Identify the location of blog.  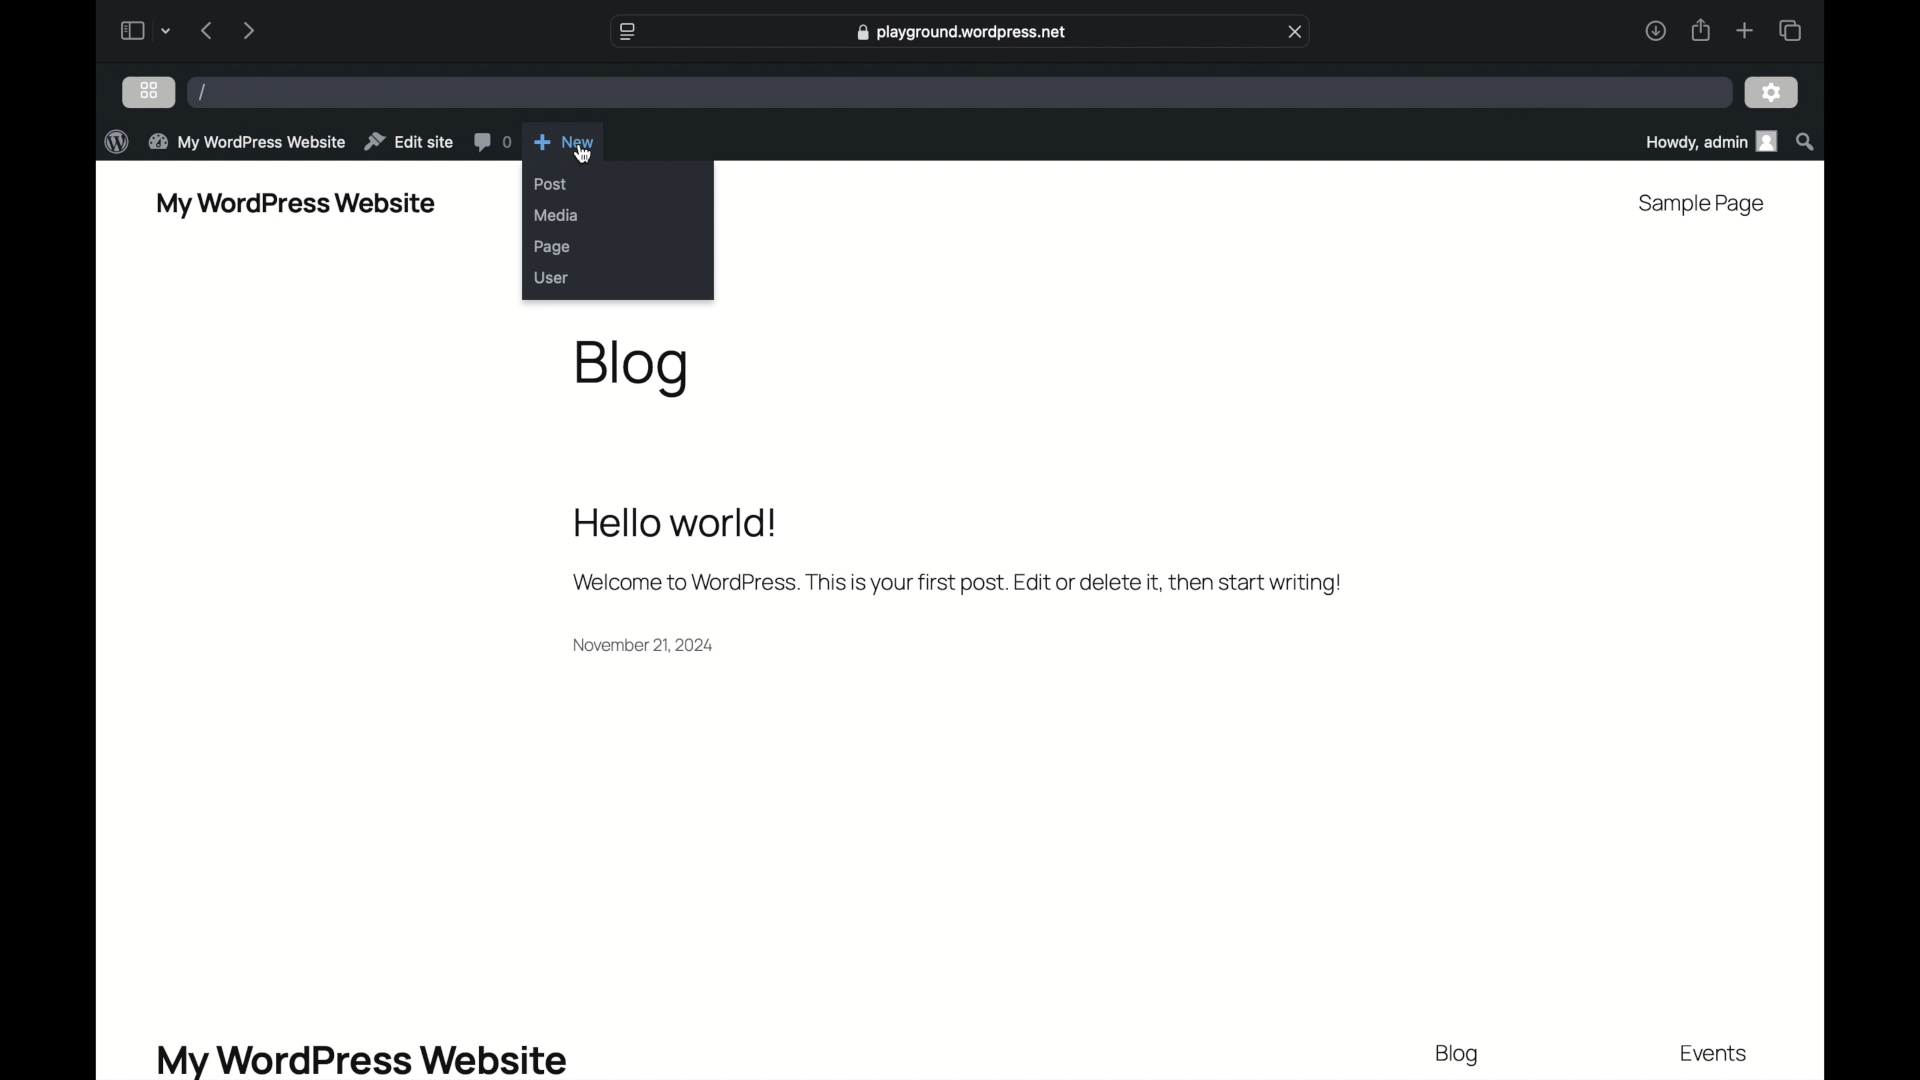
(1457, 1056).